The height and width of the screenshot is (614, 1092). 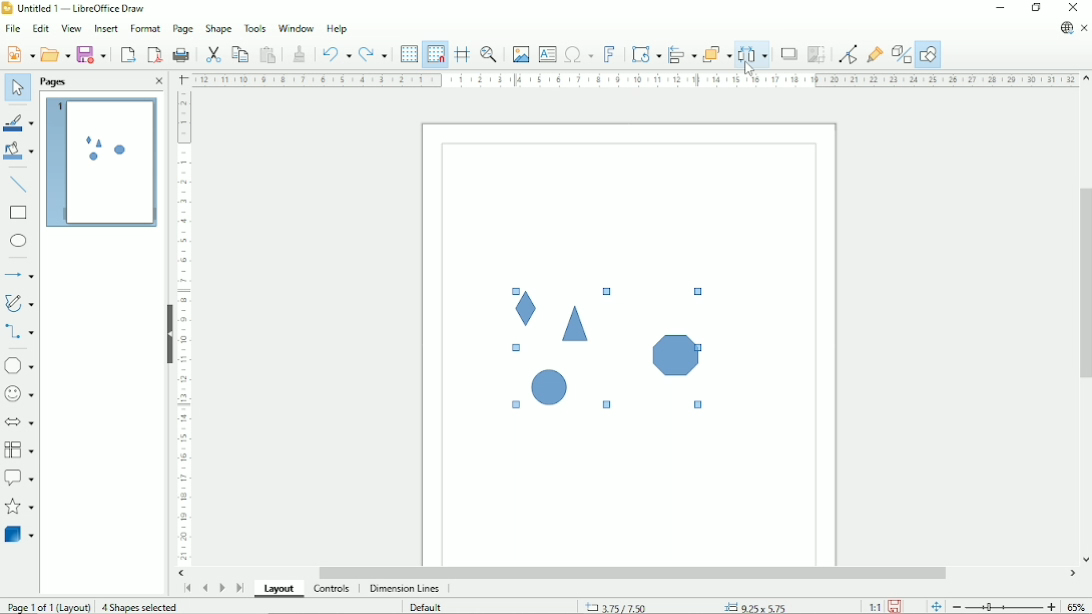 What do you see at coordinates (300, 53) in the screenshot?
I see `Clone formatting` at bounding box center [300, 53].